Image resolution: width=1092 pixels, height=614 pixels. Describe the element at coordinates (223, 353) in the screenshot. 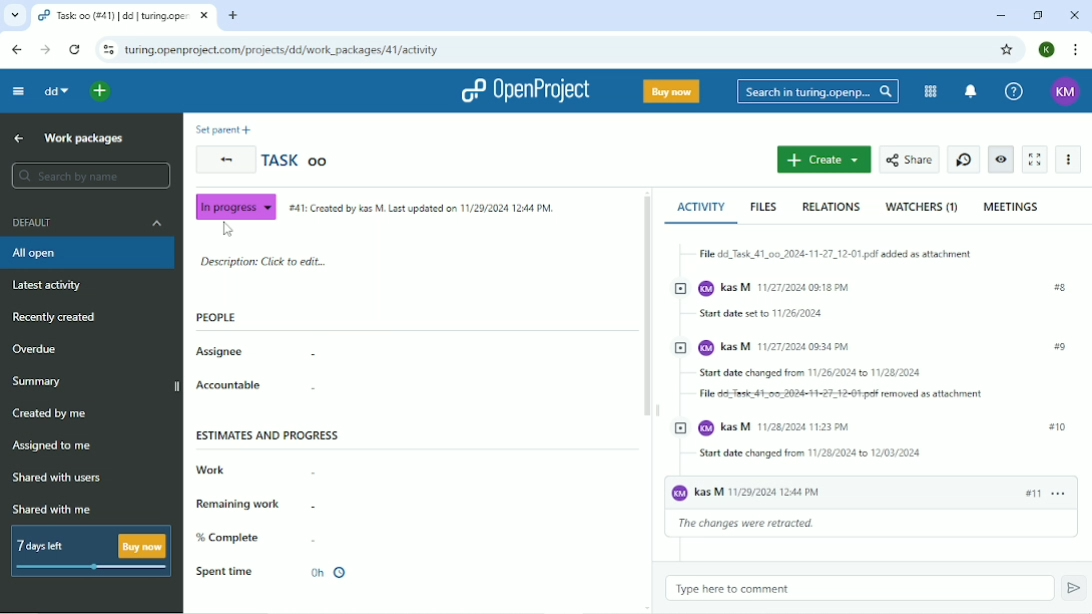

I see `Assignee` at that location.